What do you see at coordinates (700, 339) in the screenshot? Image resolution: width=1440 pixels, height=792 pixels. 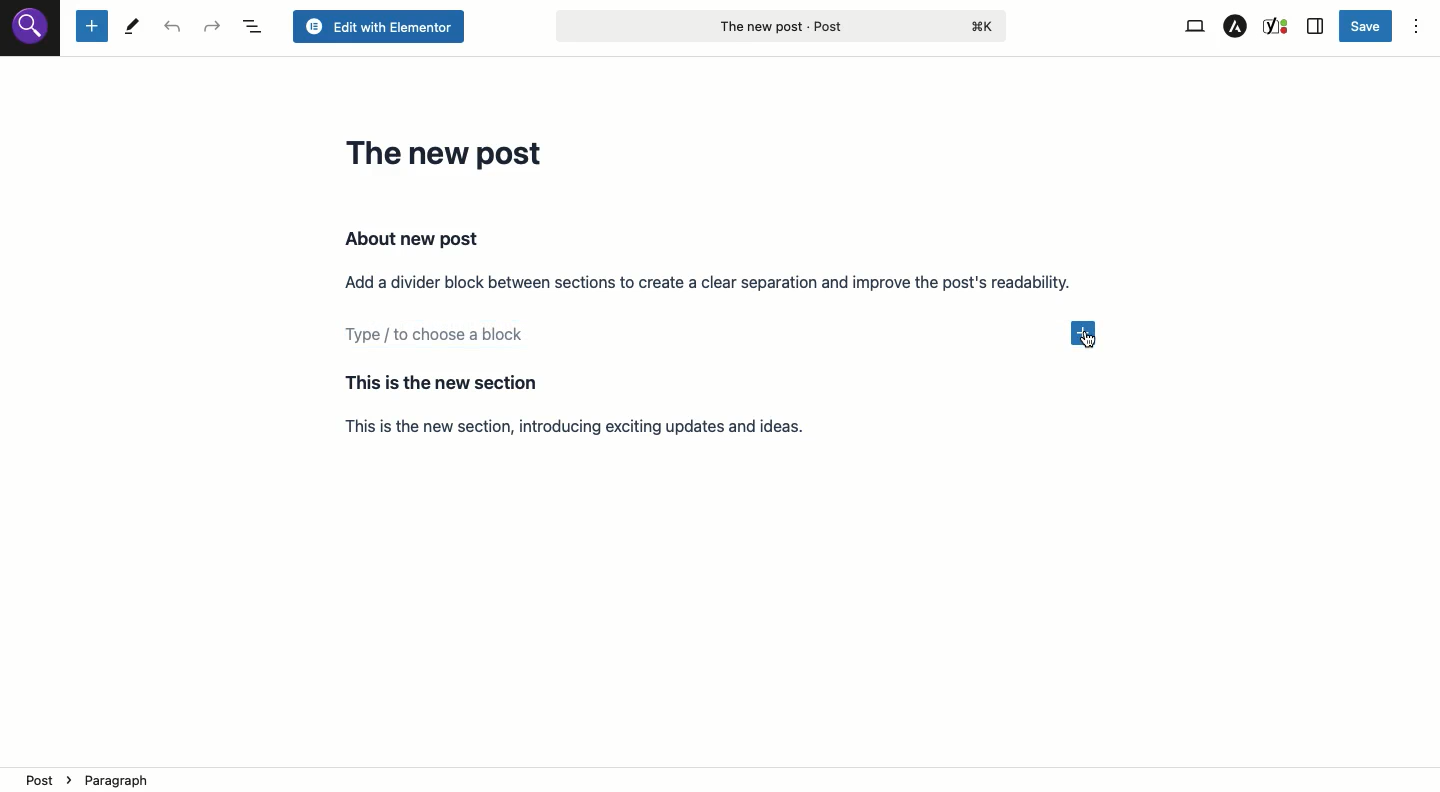 I see `Hovering over choose a block` at bounding box center [700, 339].